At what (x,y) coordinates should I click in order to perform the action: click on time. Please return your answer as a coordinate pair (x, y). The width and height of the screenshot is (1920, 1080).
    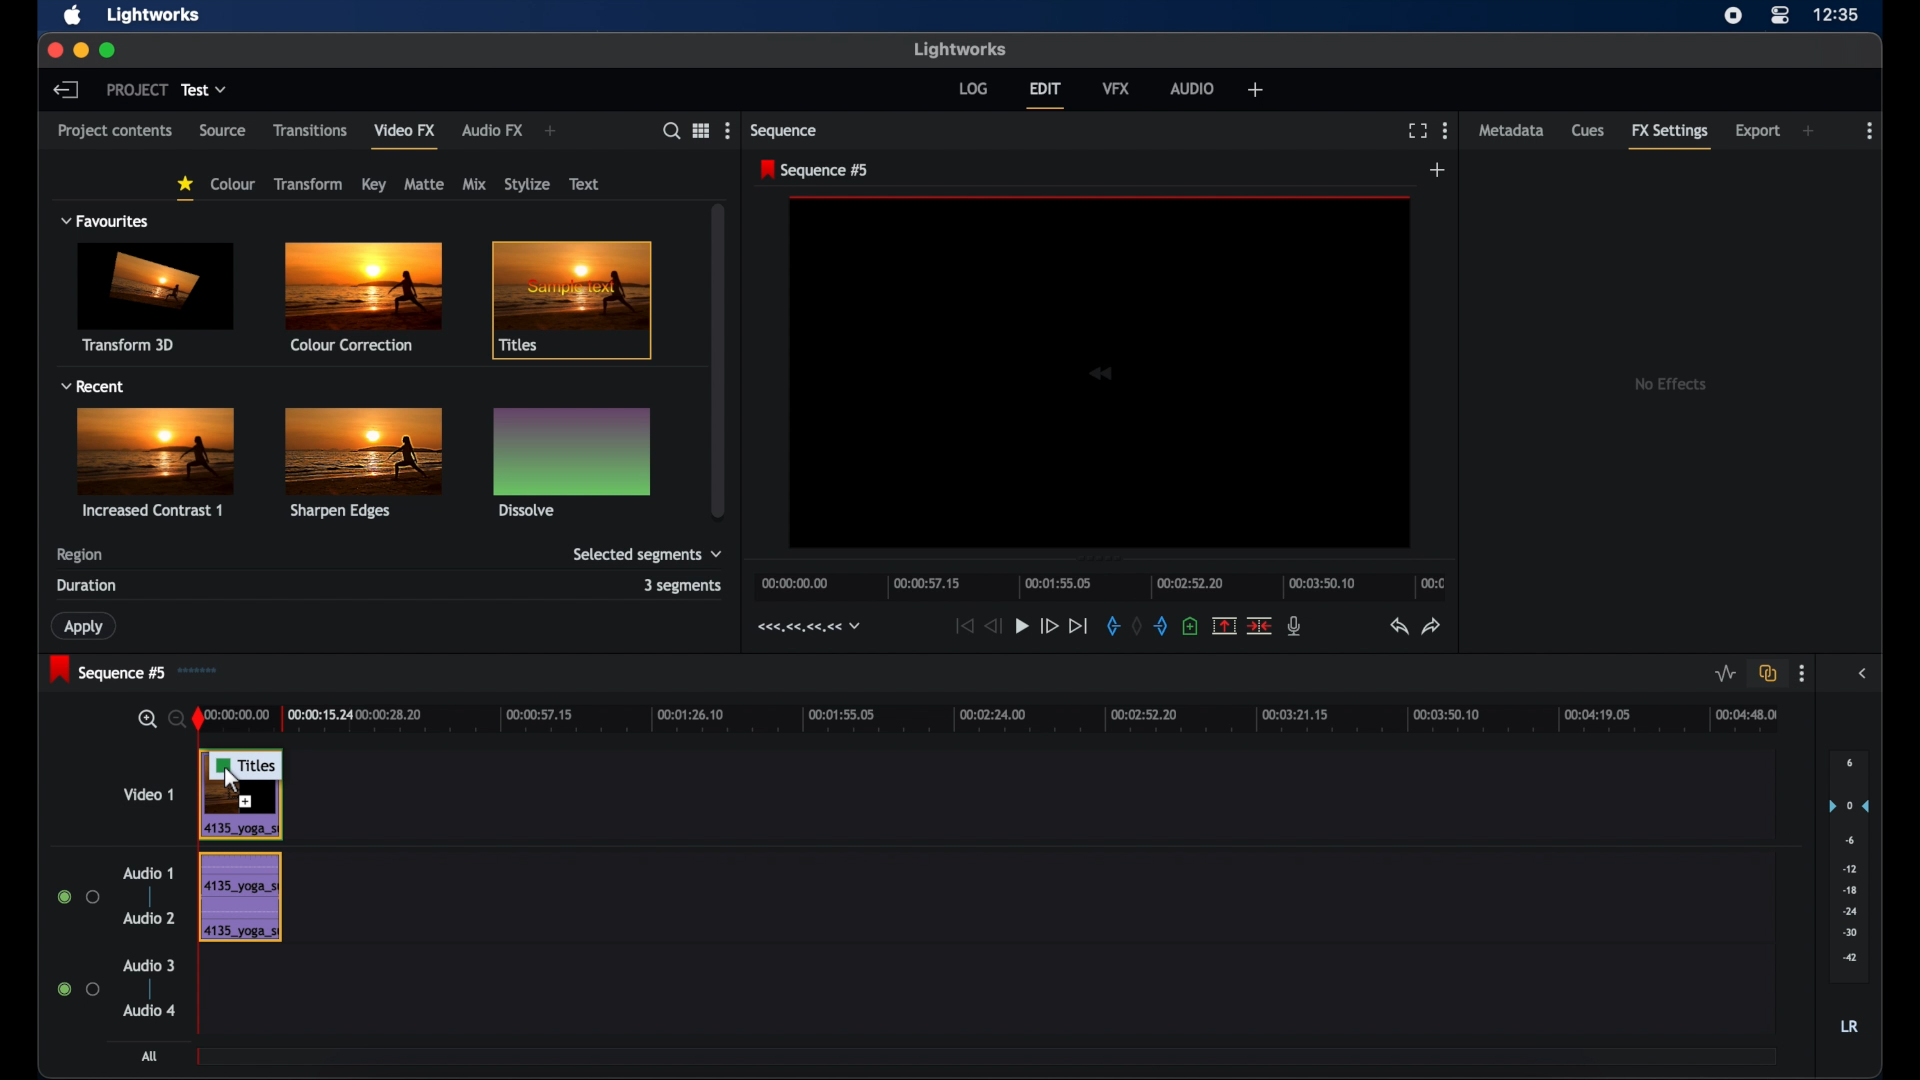
    Looking at the image, I should click on (1838, 16).